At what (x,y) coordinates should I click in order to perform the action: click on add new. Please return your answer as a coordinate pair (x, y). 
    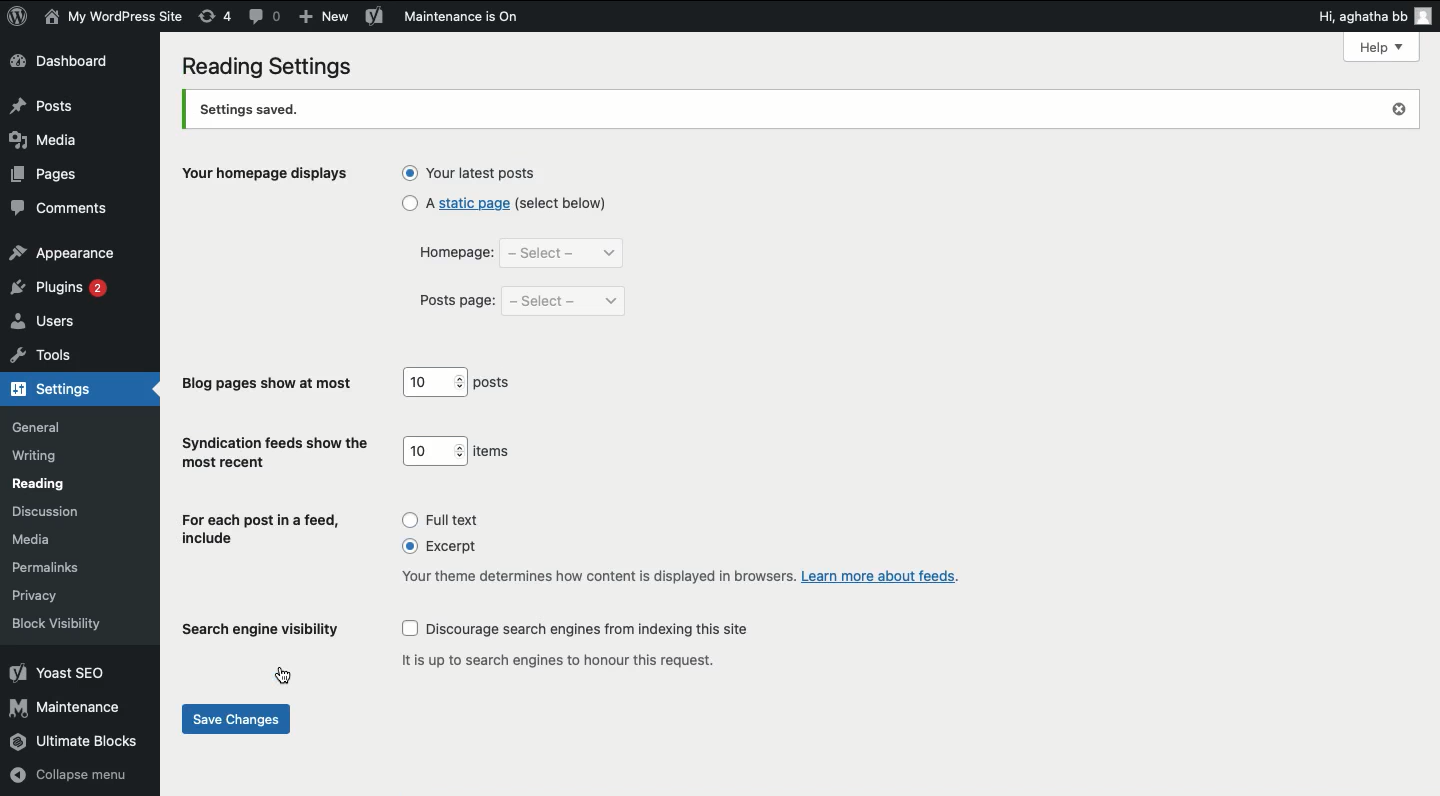
    Looking at the image, I should click on (323, 15).